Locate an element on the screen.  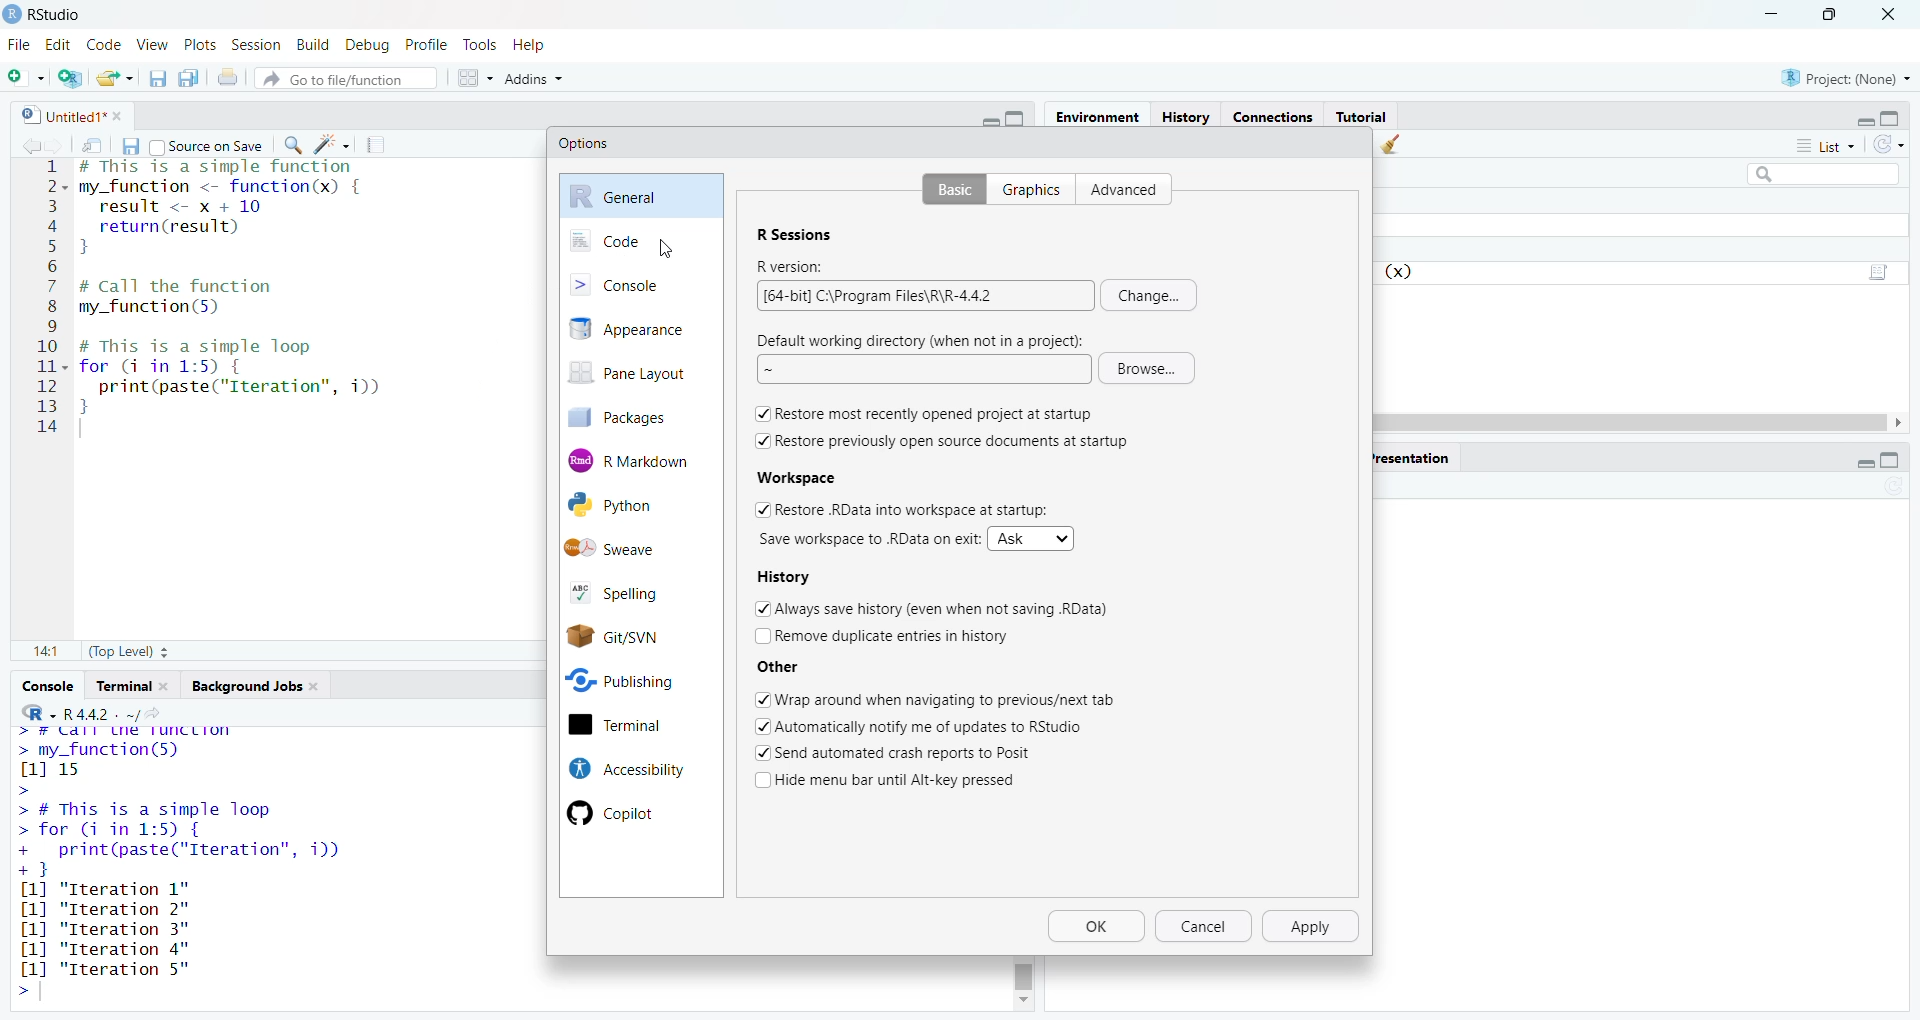
Wrap around when navigating to previous/next tab is located at coordinates (939, 697).